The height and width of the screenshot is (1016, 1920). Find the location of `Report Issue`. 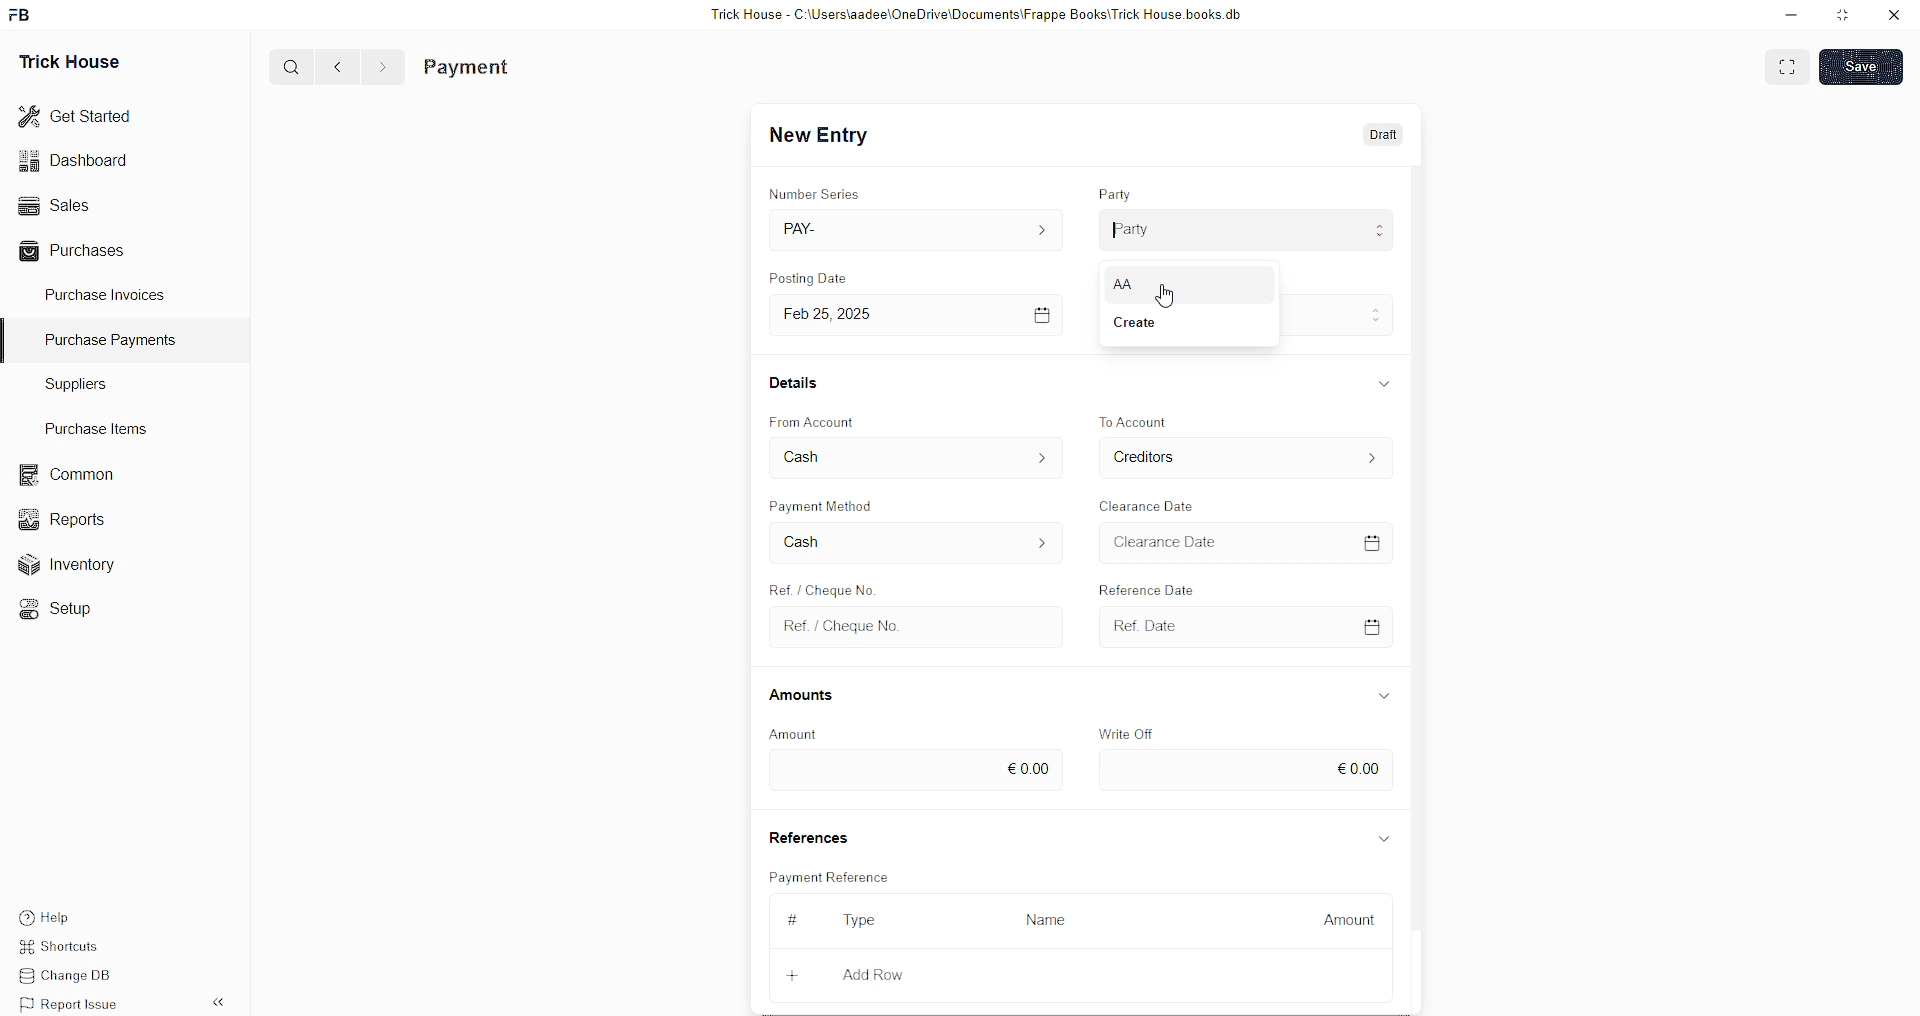

Report Issue is located at coordinates (75, 1004).